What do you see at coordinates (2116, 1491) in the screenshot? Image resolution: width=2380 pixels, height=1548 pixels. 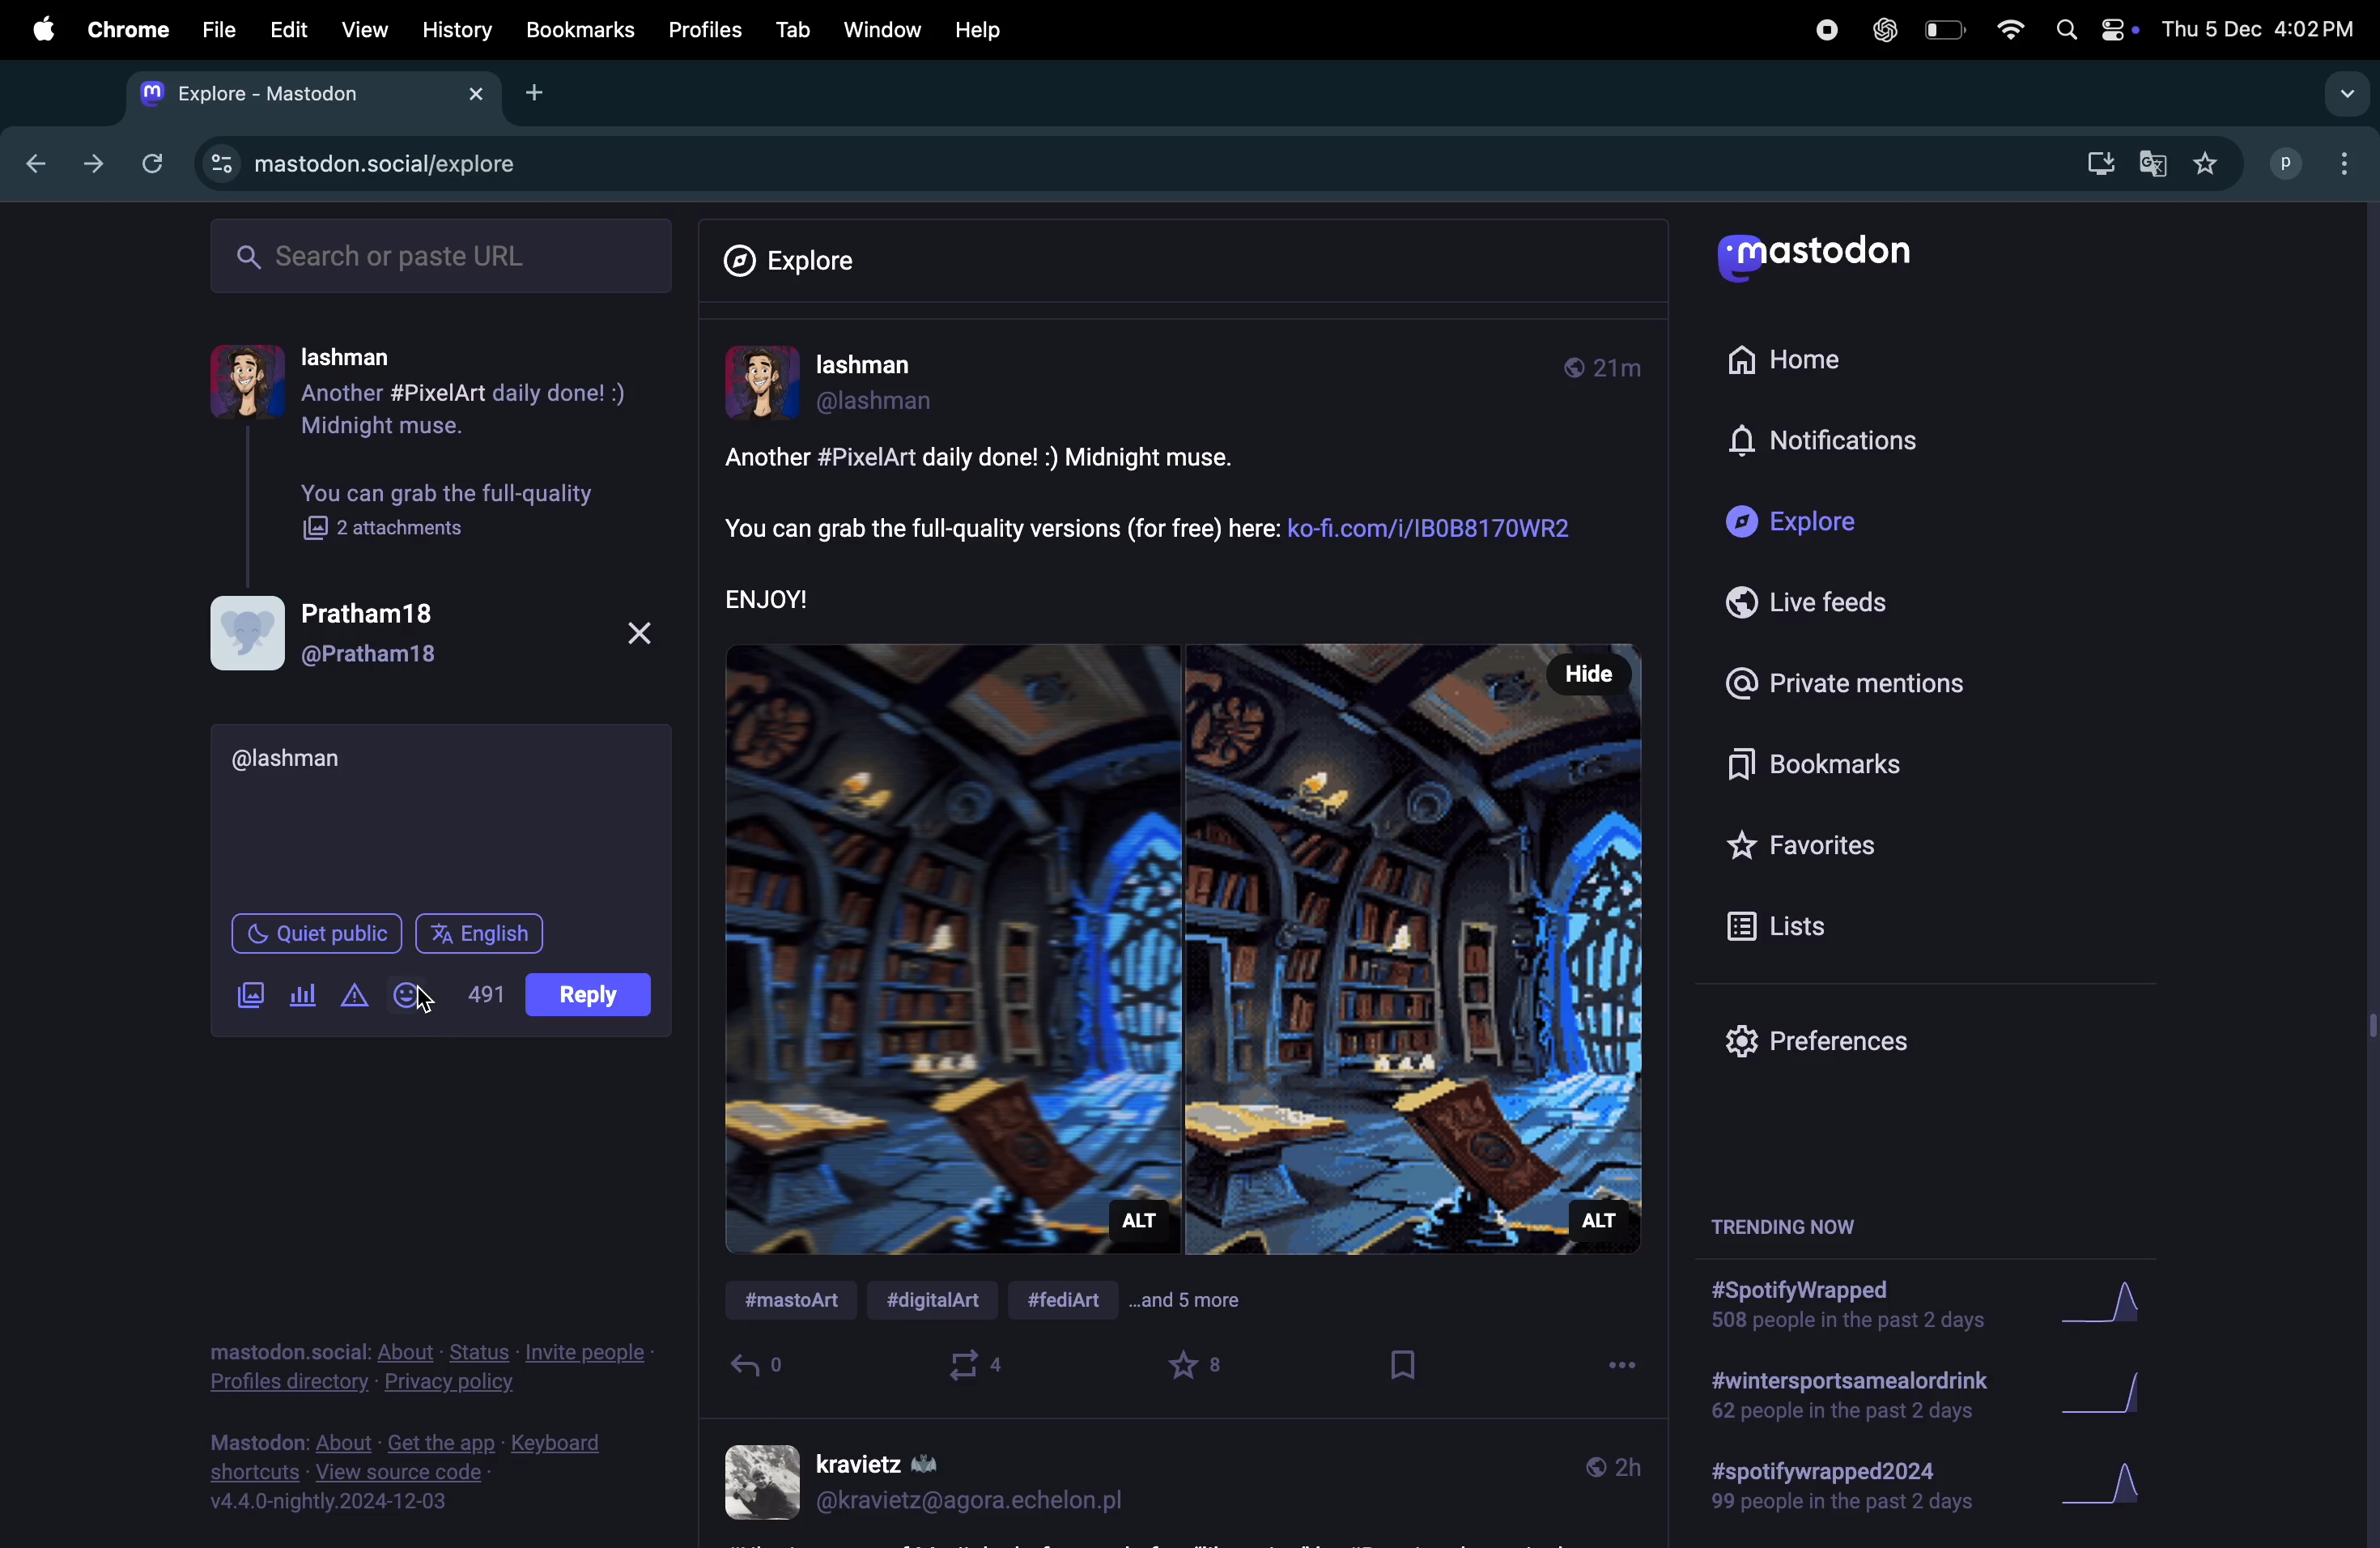 I see `graph` at bounding box center [2116, 1491].